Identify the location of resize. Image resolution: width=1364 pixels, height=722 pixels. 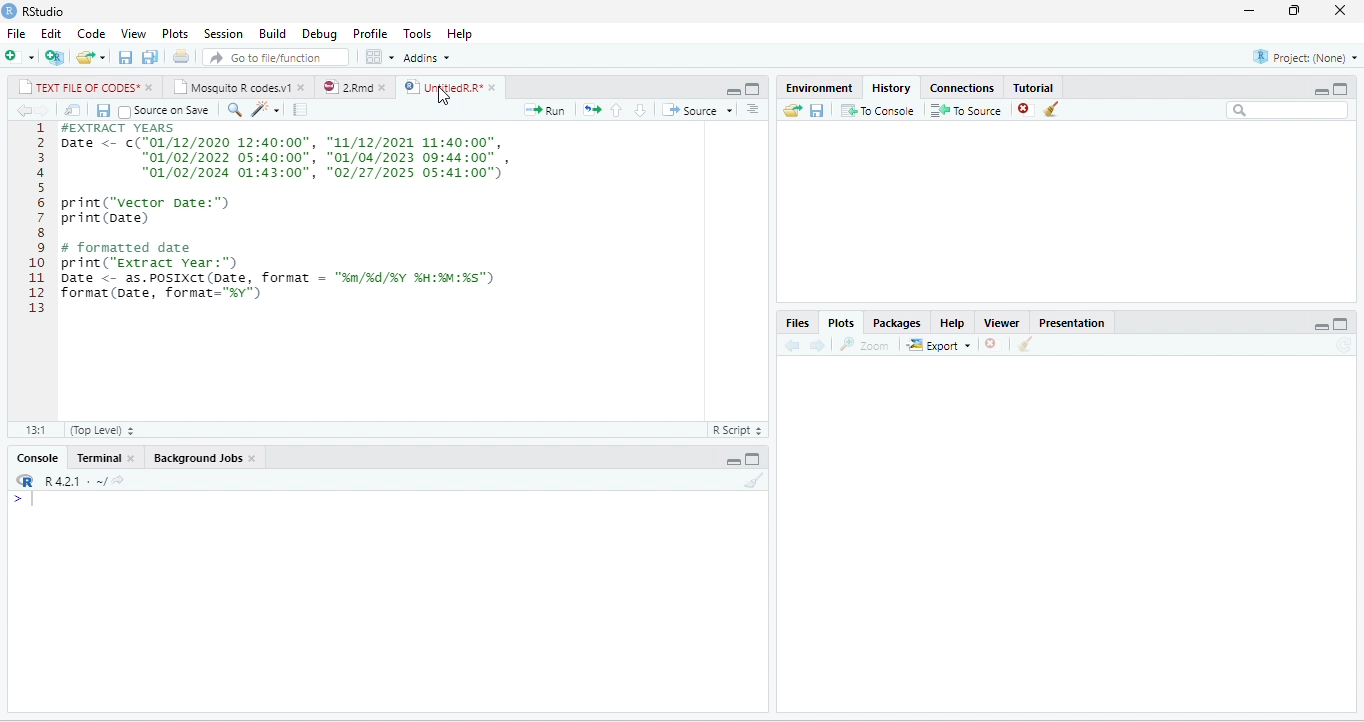
(1294, 11).